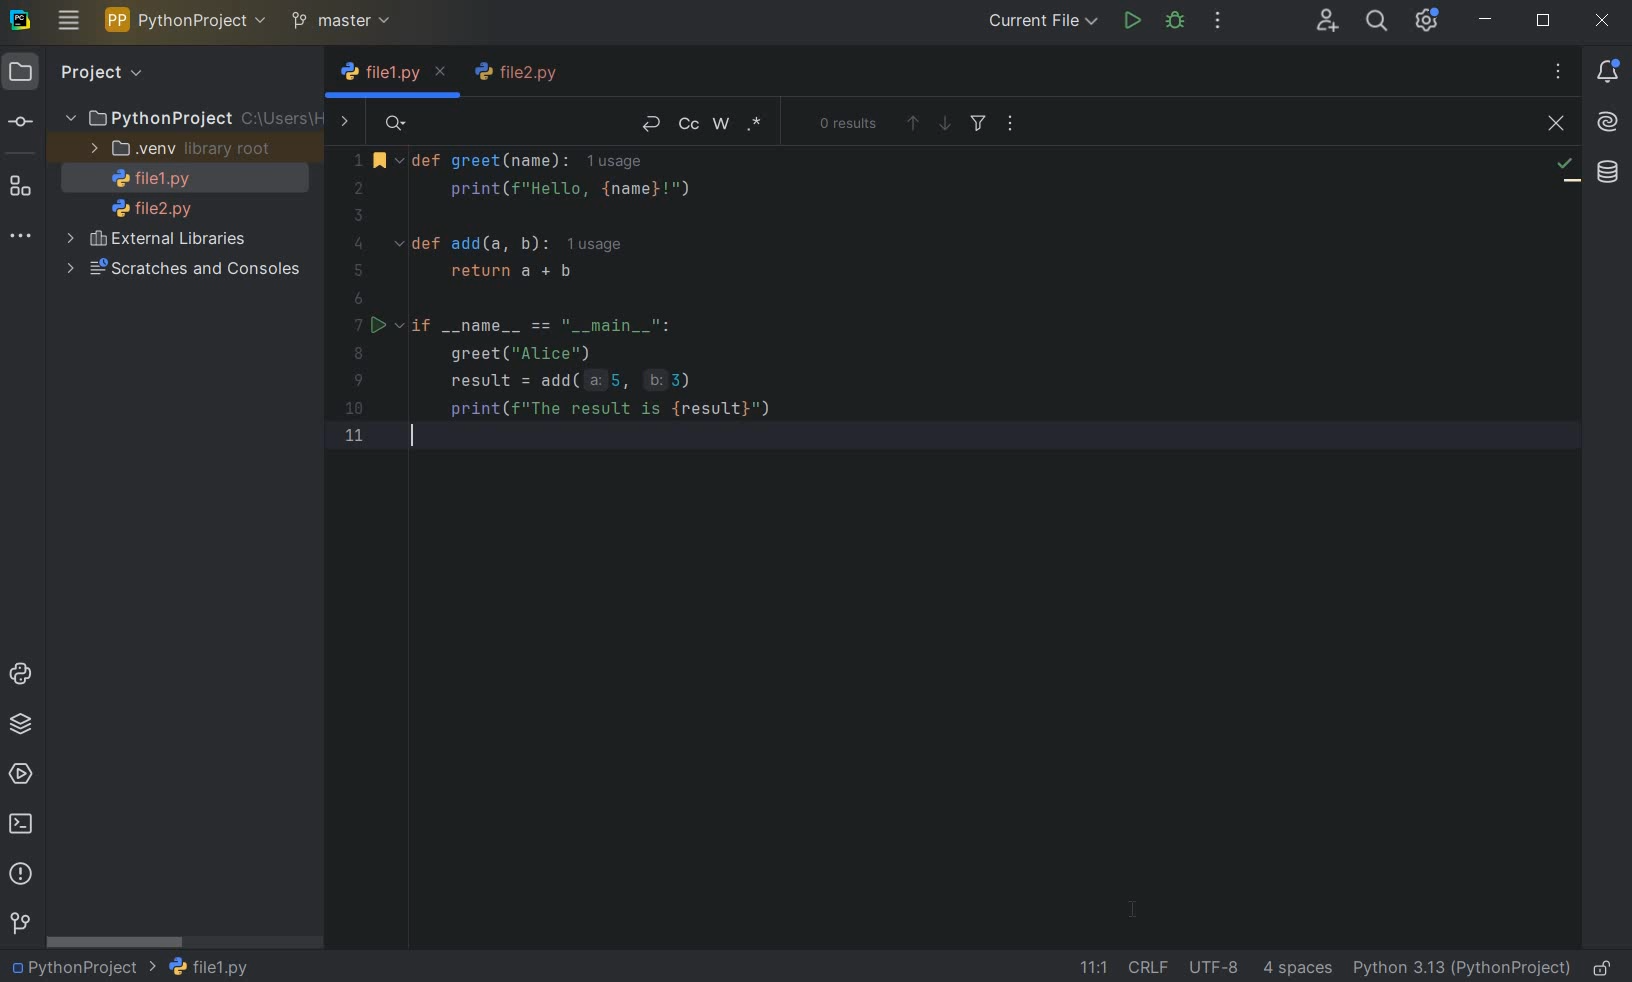 This screenshot has height=982, width=1632. What do you see at coordinates (115, 944) in the screenshot?
I see `SCROLLBAR` at bounding box center [115, 944].